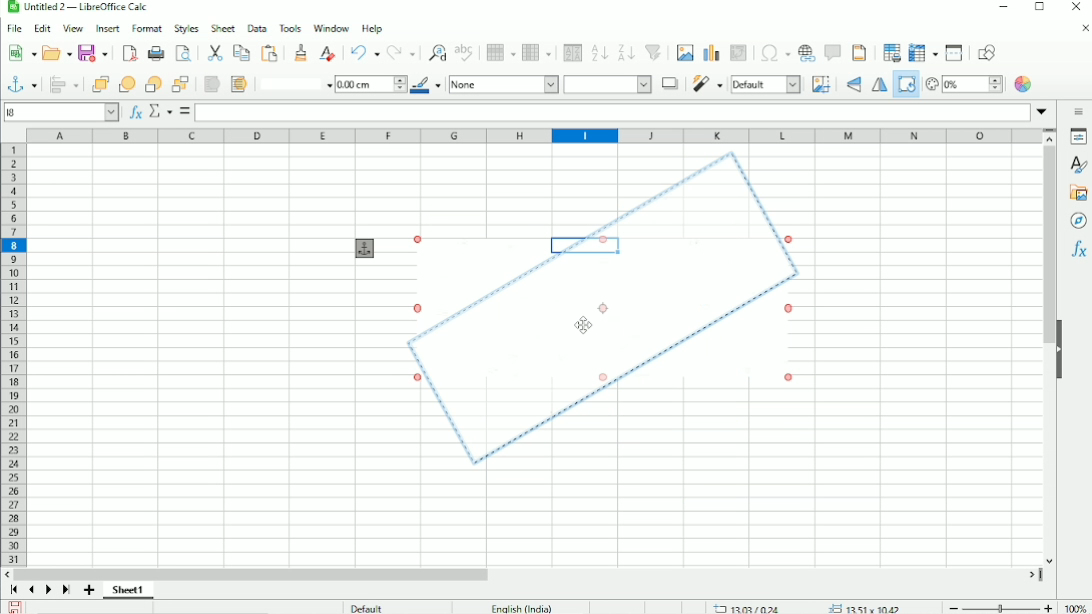 This screenshot has height=614, width=1092. I want to click on Select function, so click(159, 111).